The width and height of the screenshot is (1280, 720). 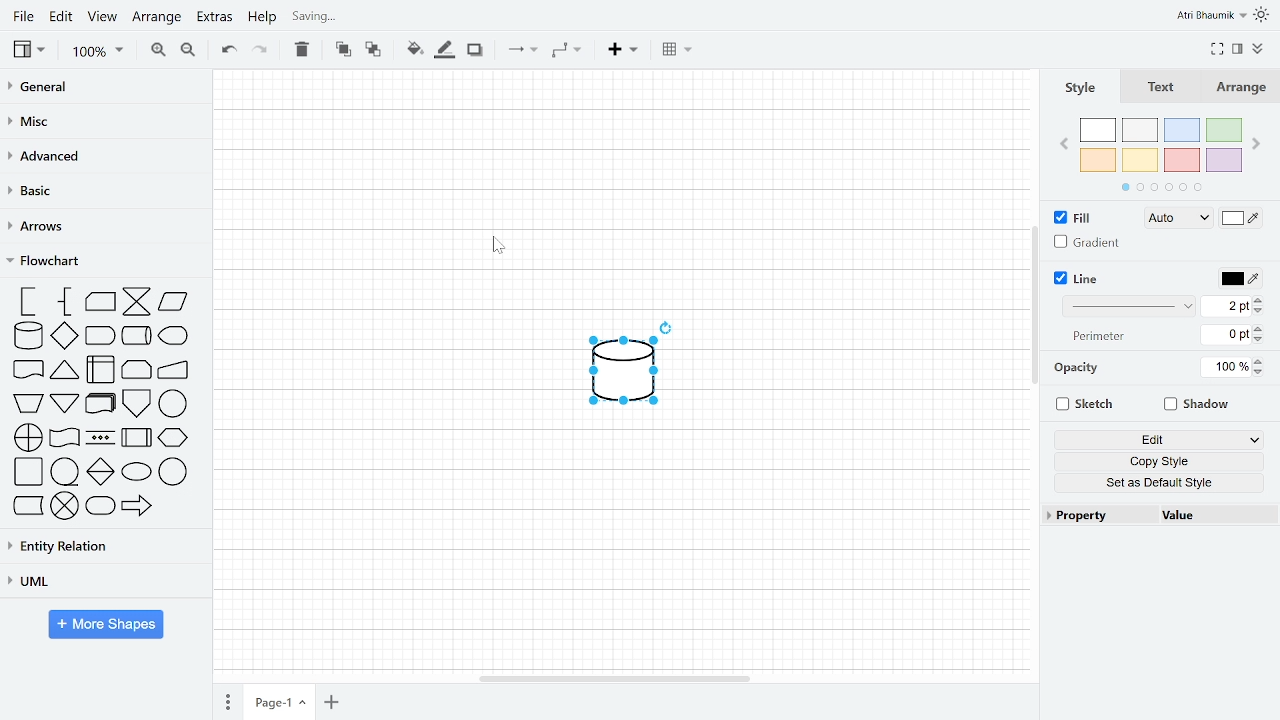 What do you see at coordinates (1073, 281) in the screenshot?
I see `Line` at bounding box center [1073, 281].